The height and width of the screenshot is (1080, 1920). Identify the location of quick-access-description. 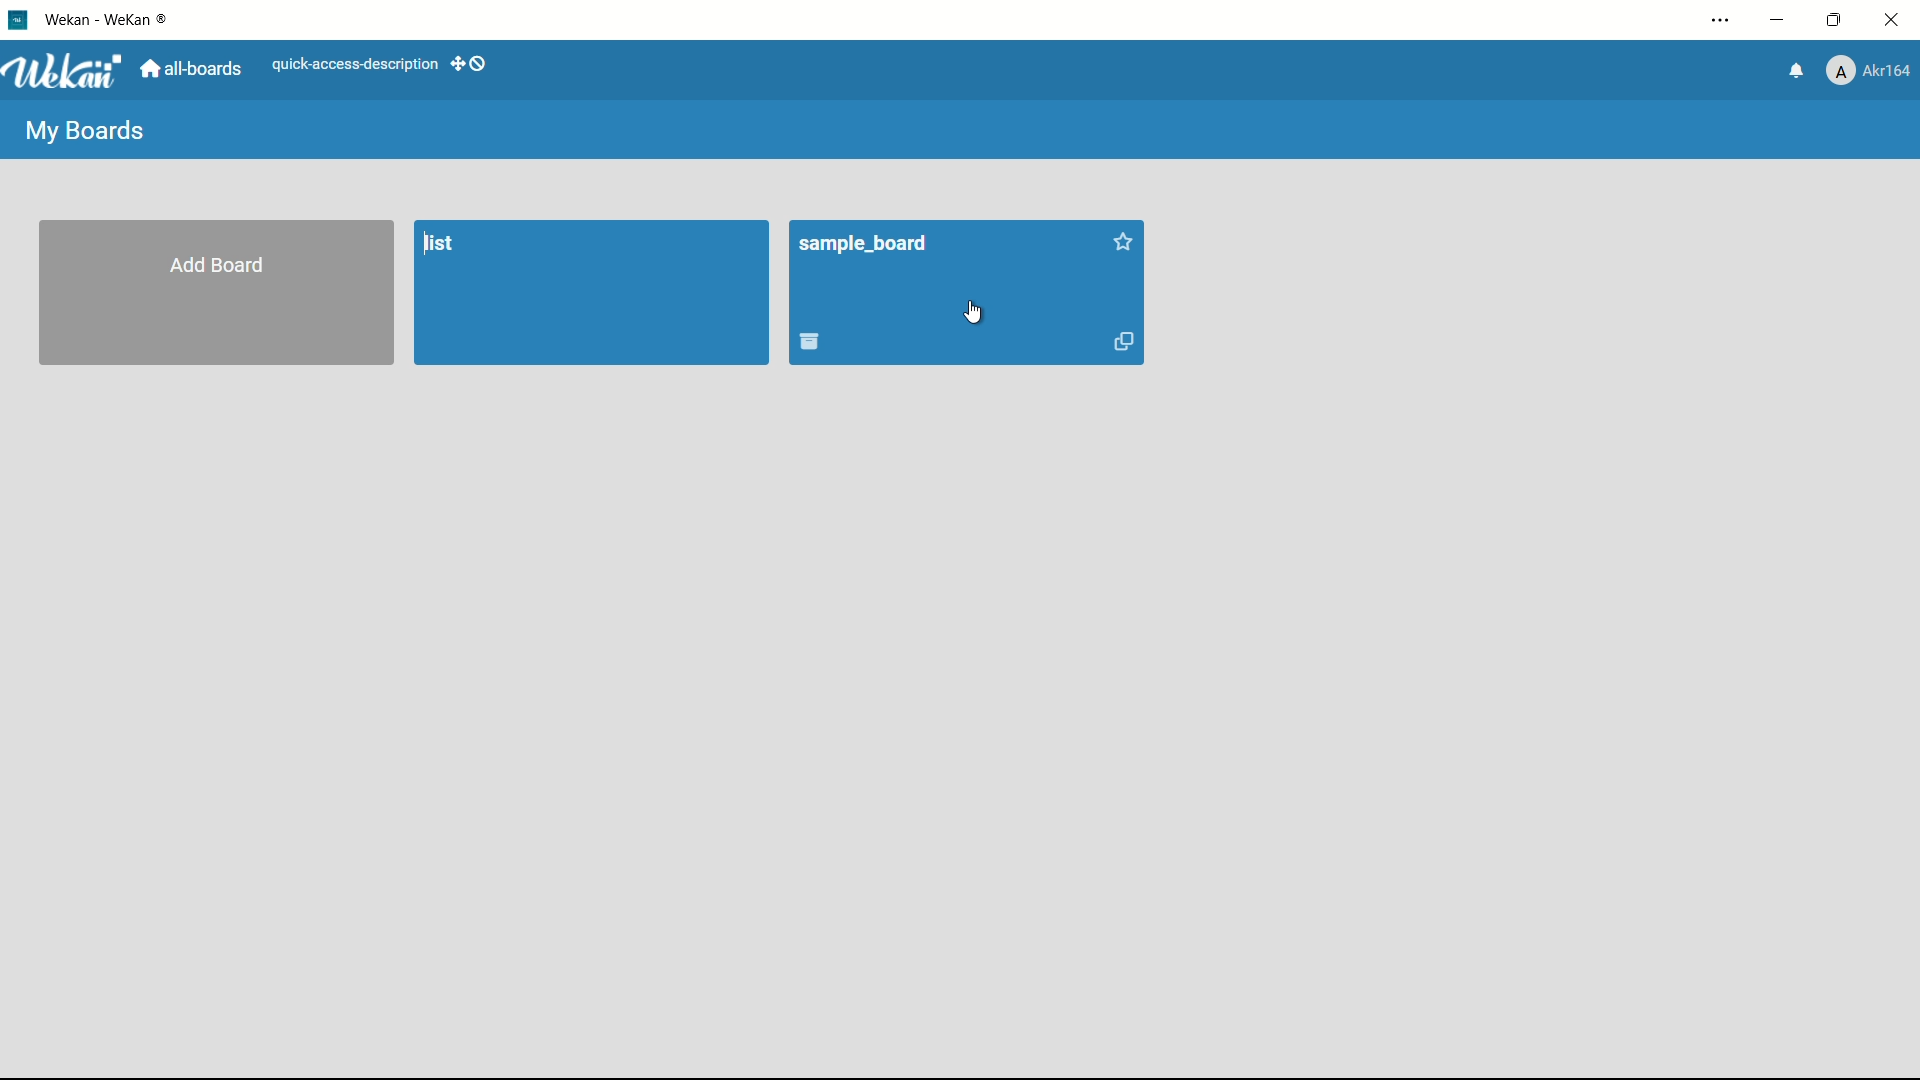
(355, 65).